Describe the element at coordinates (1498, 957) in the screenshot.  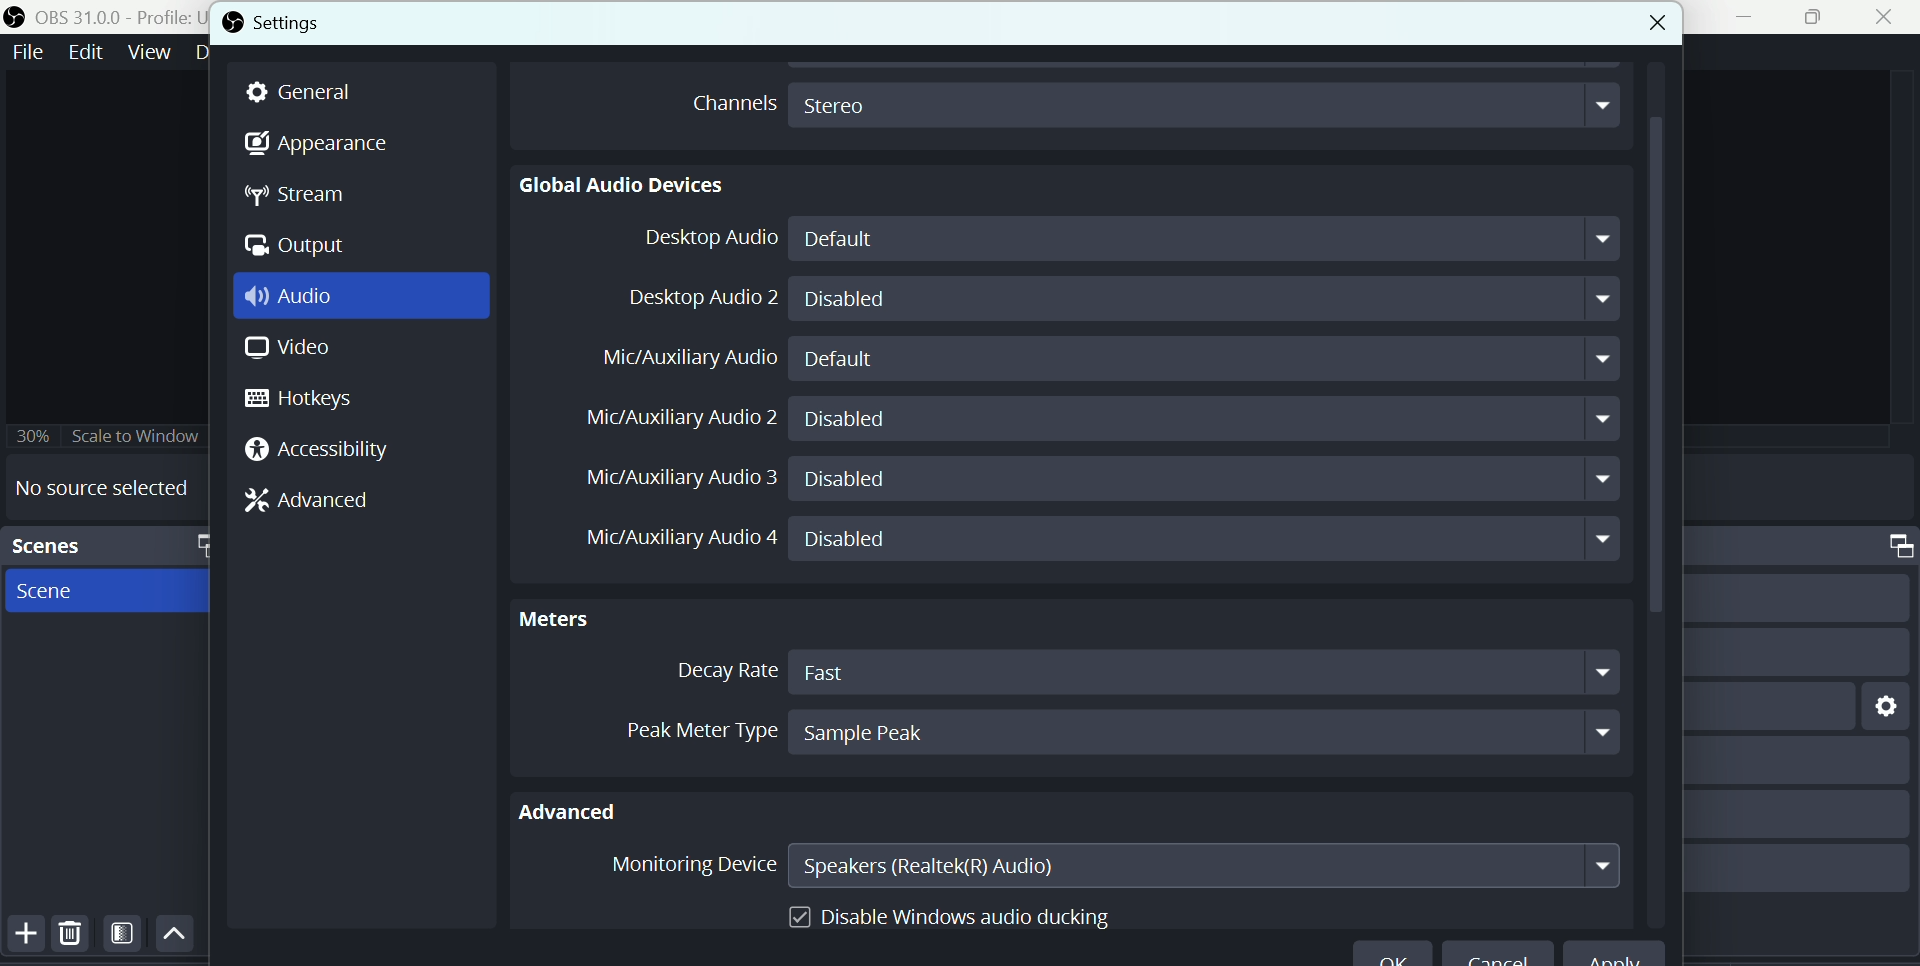
I see `Cancel` at that location.